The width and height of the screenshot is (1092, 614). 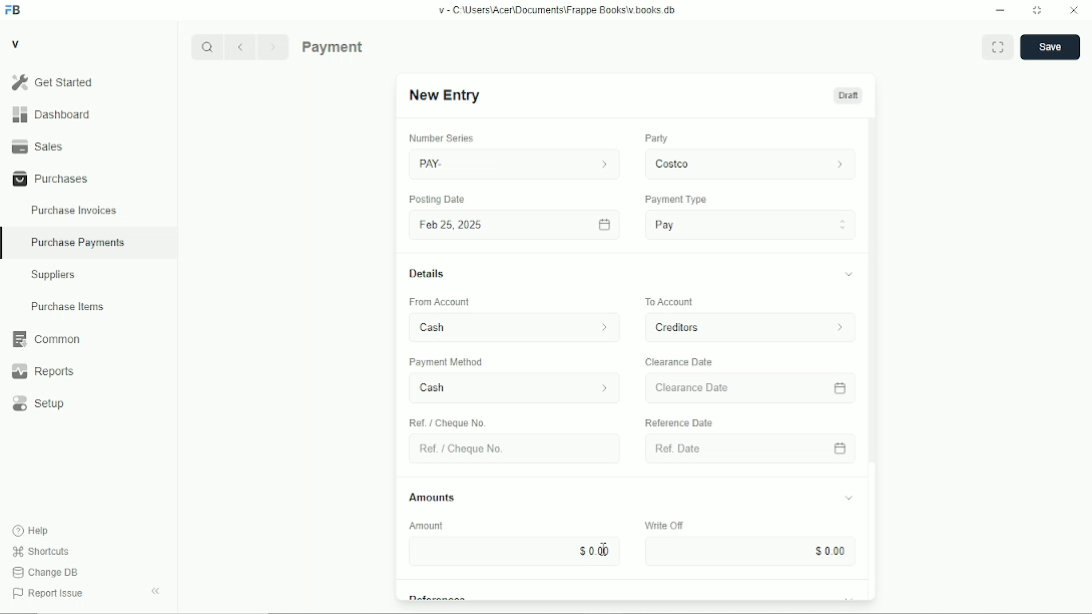 What do you see at coordinates (748, 552) in the screenshot?
I see `` at bounding box center [748, 552].